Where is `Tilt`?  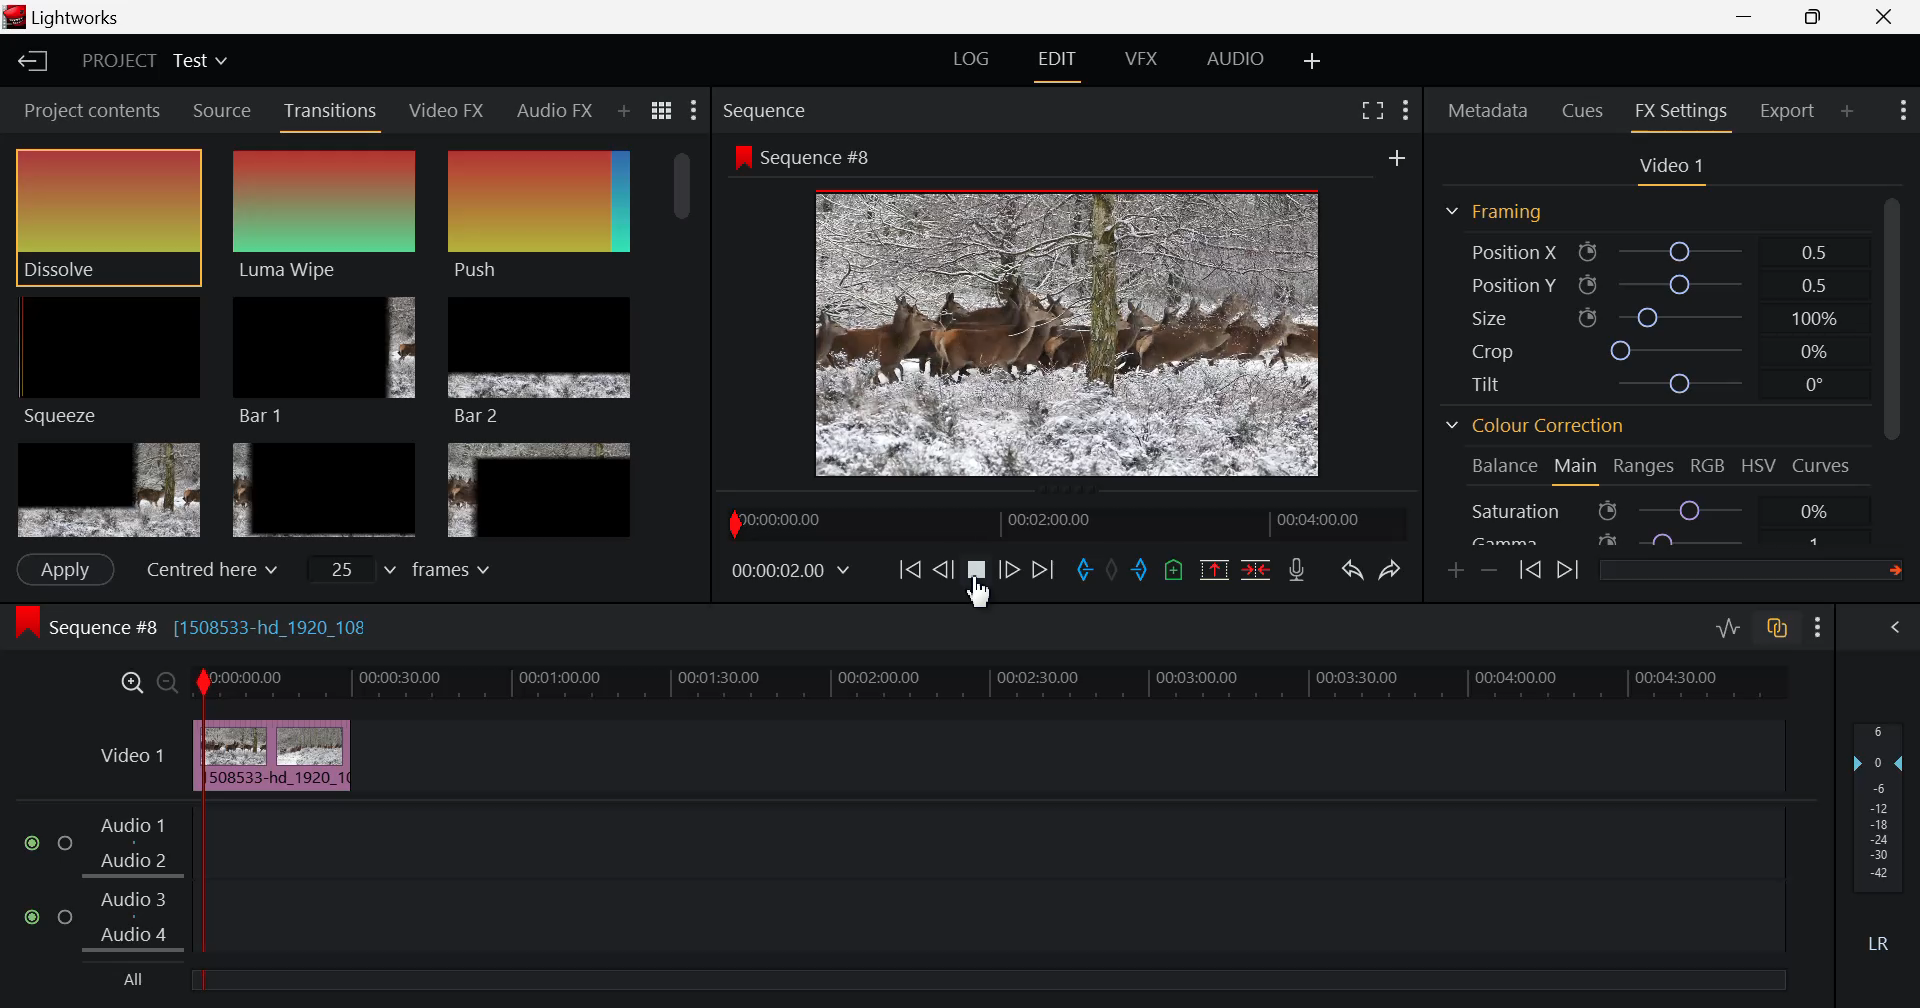
Tilt is located at coordinates (1654, 386).